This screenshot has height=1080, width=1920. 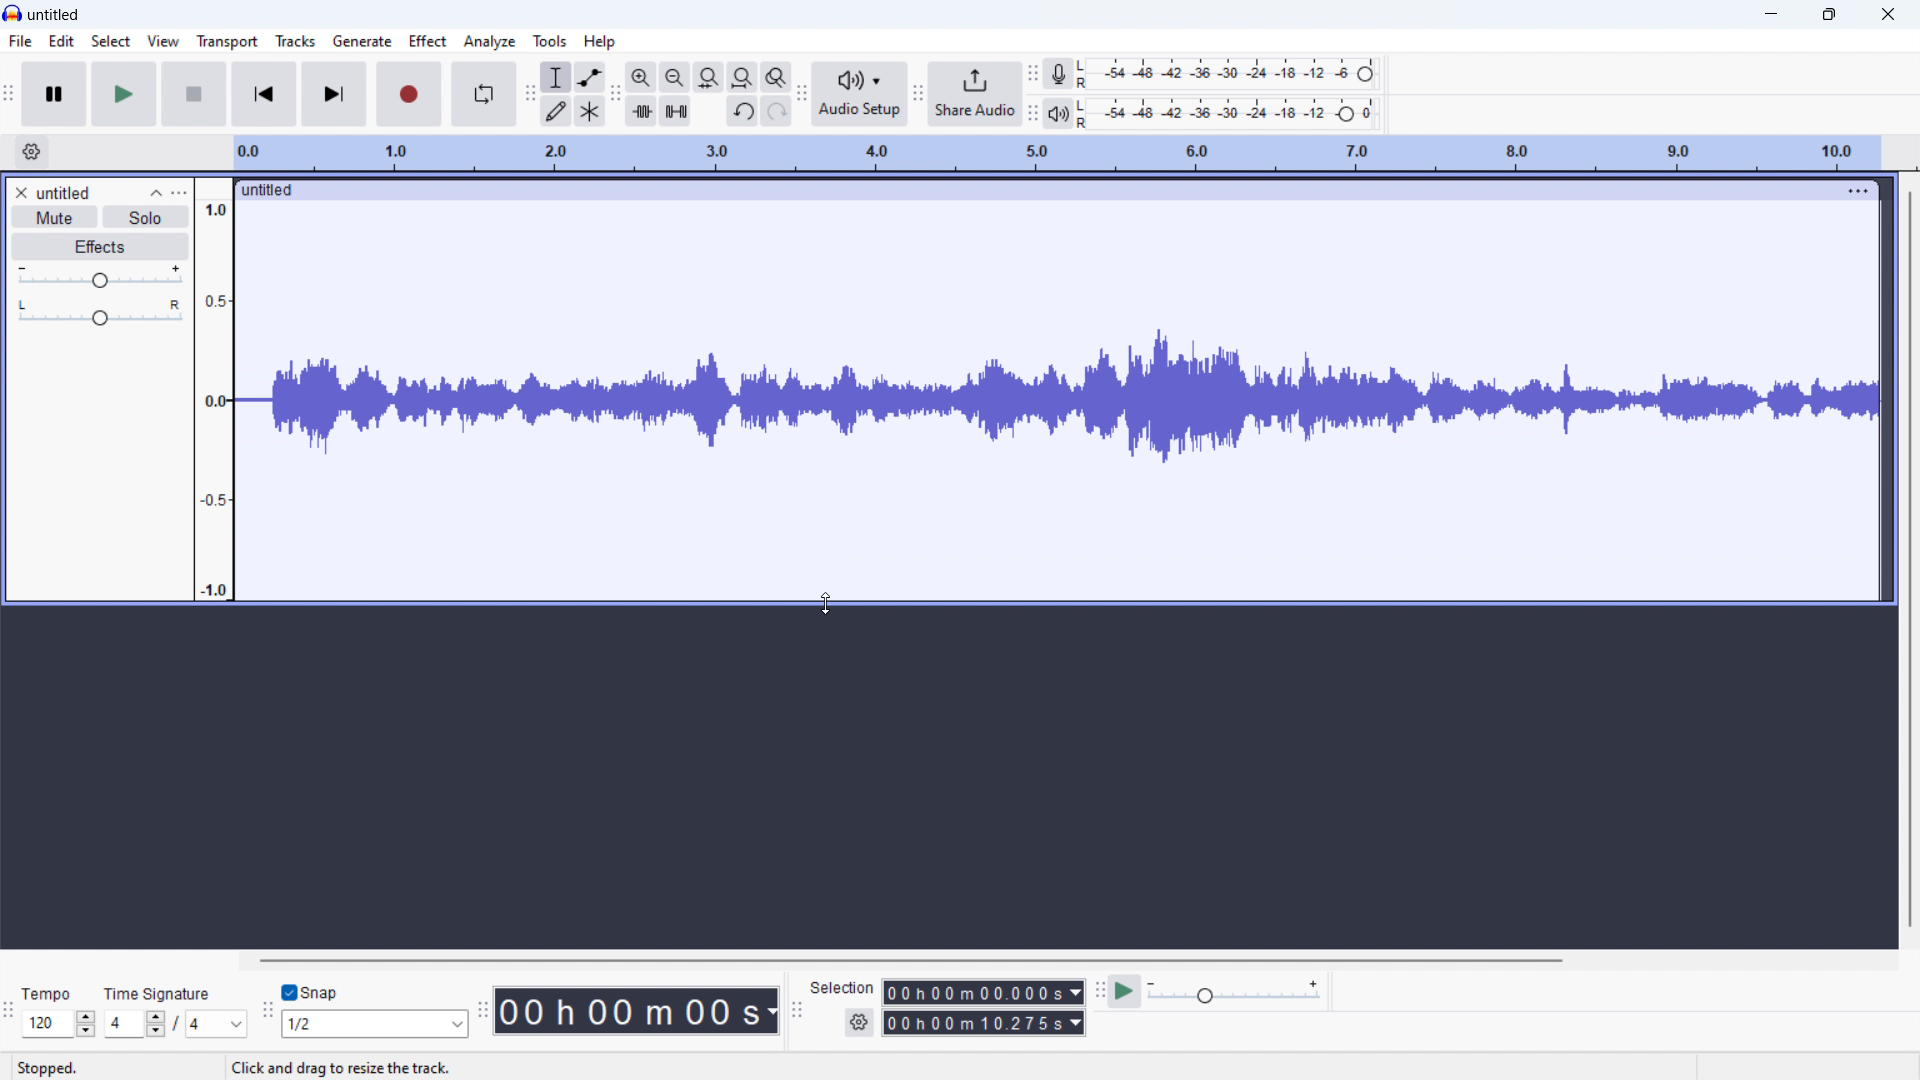 What do you see at coordinates (776, 77) in the screenshot?
I see `toggle zoom` at bounding box center [776, 77].